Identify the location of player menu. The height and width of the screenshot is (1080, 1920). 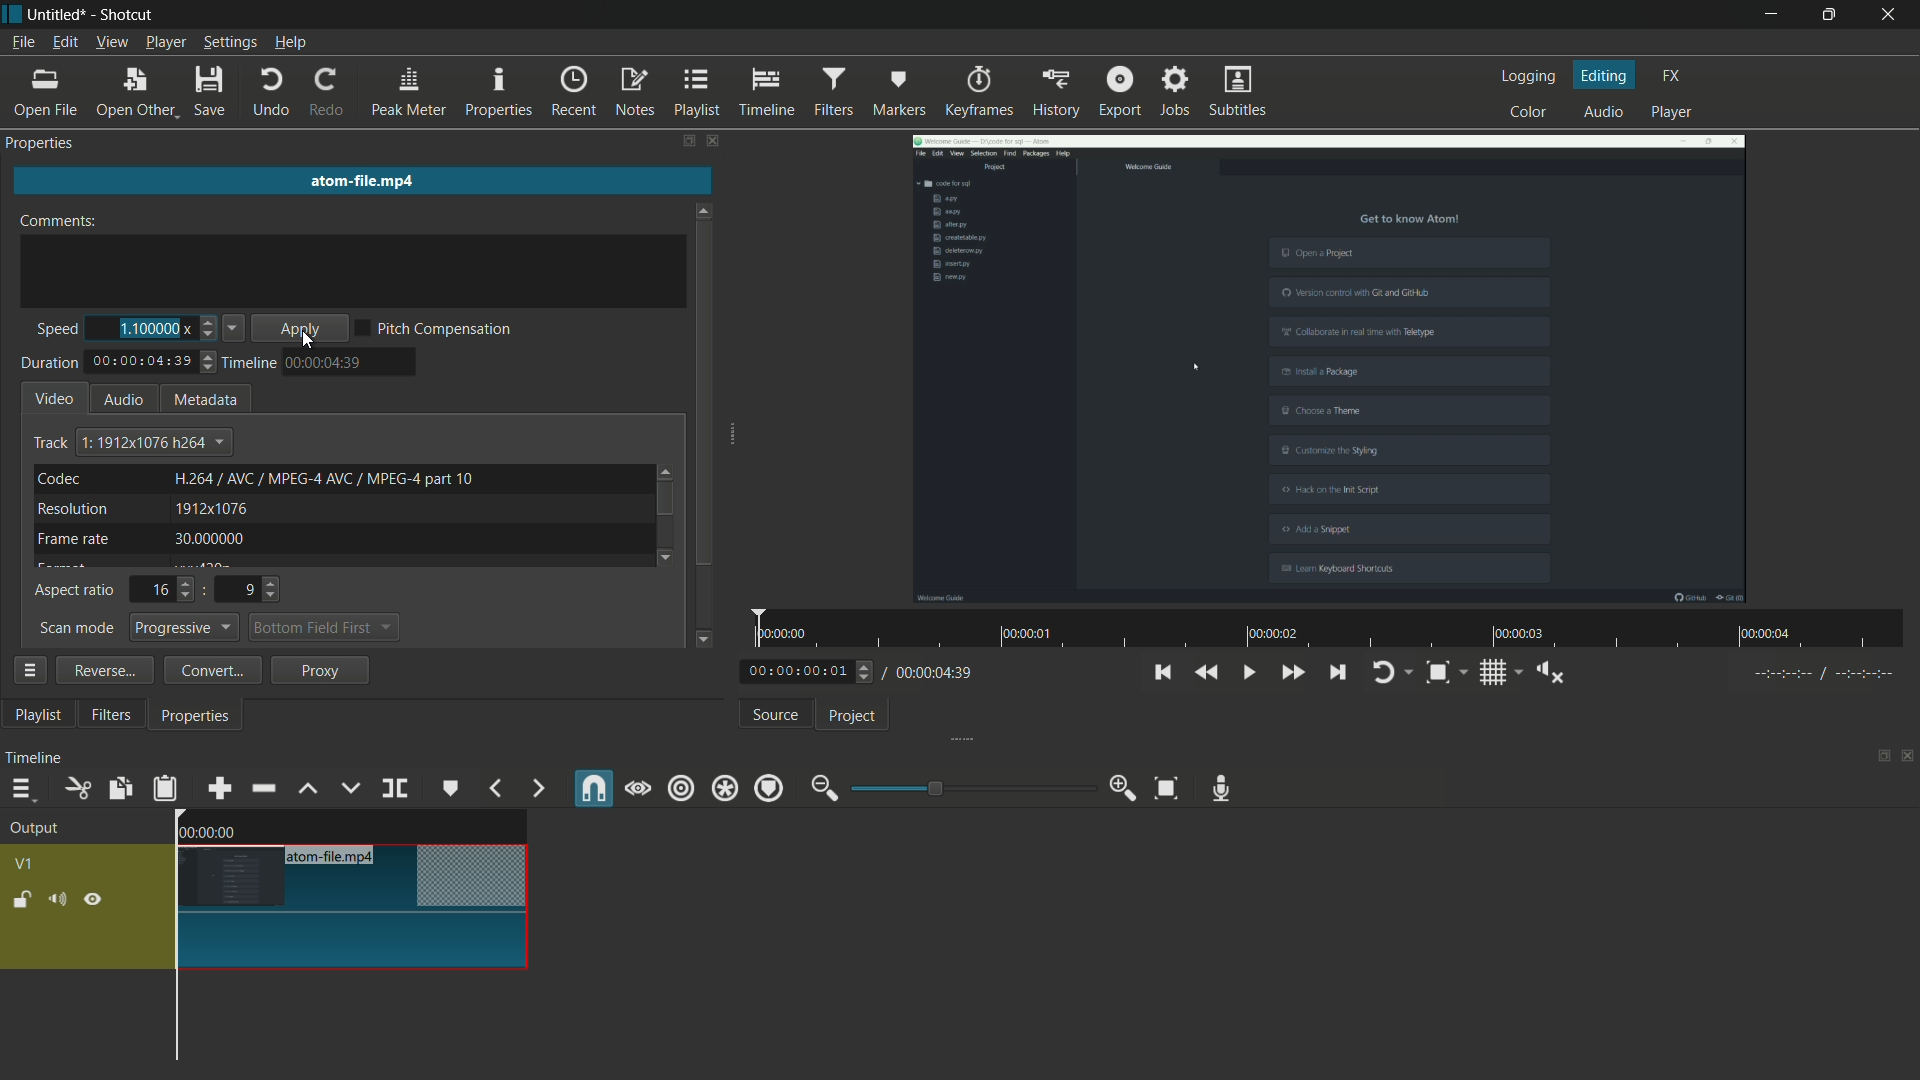
(166, 43).